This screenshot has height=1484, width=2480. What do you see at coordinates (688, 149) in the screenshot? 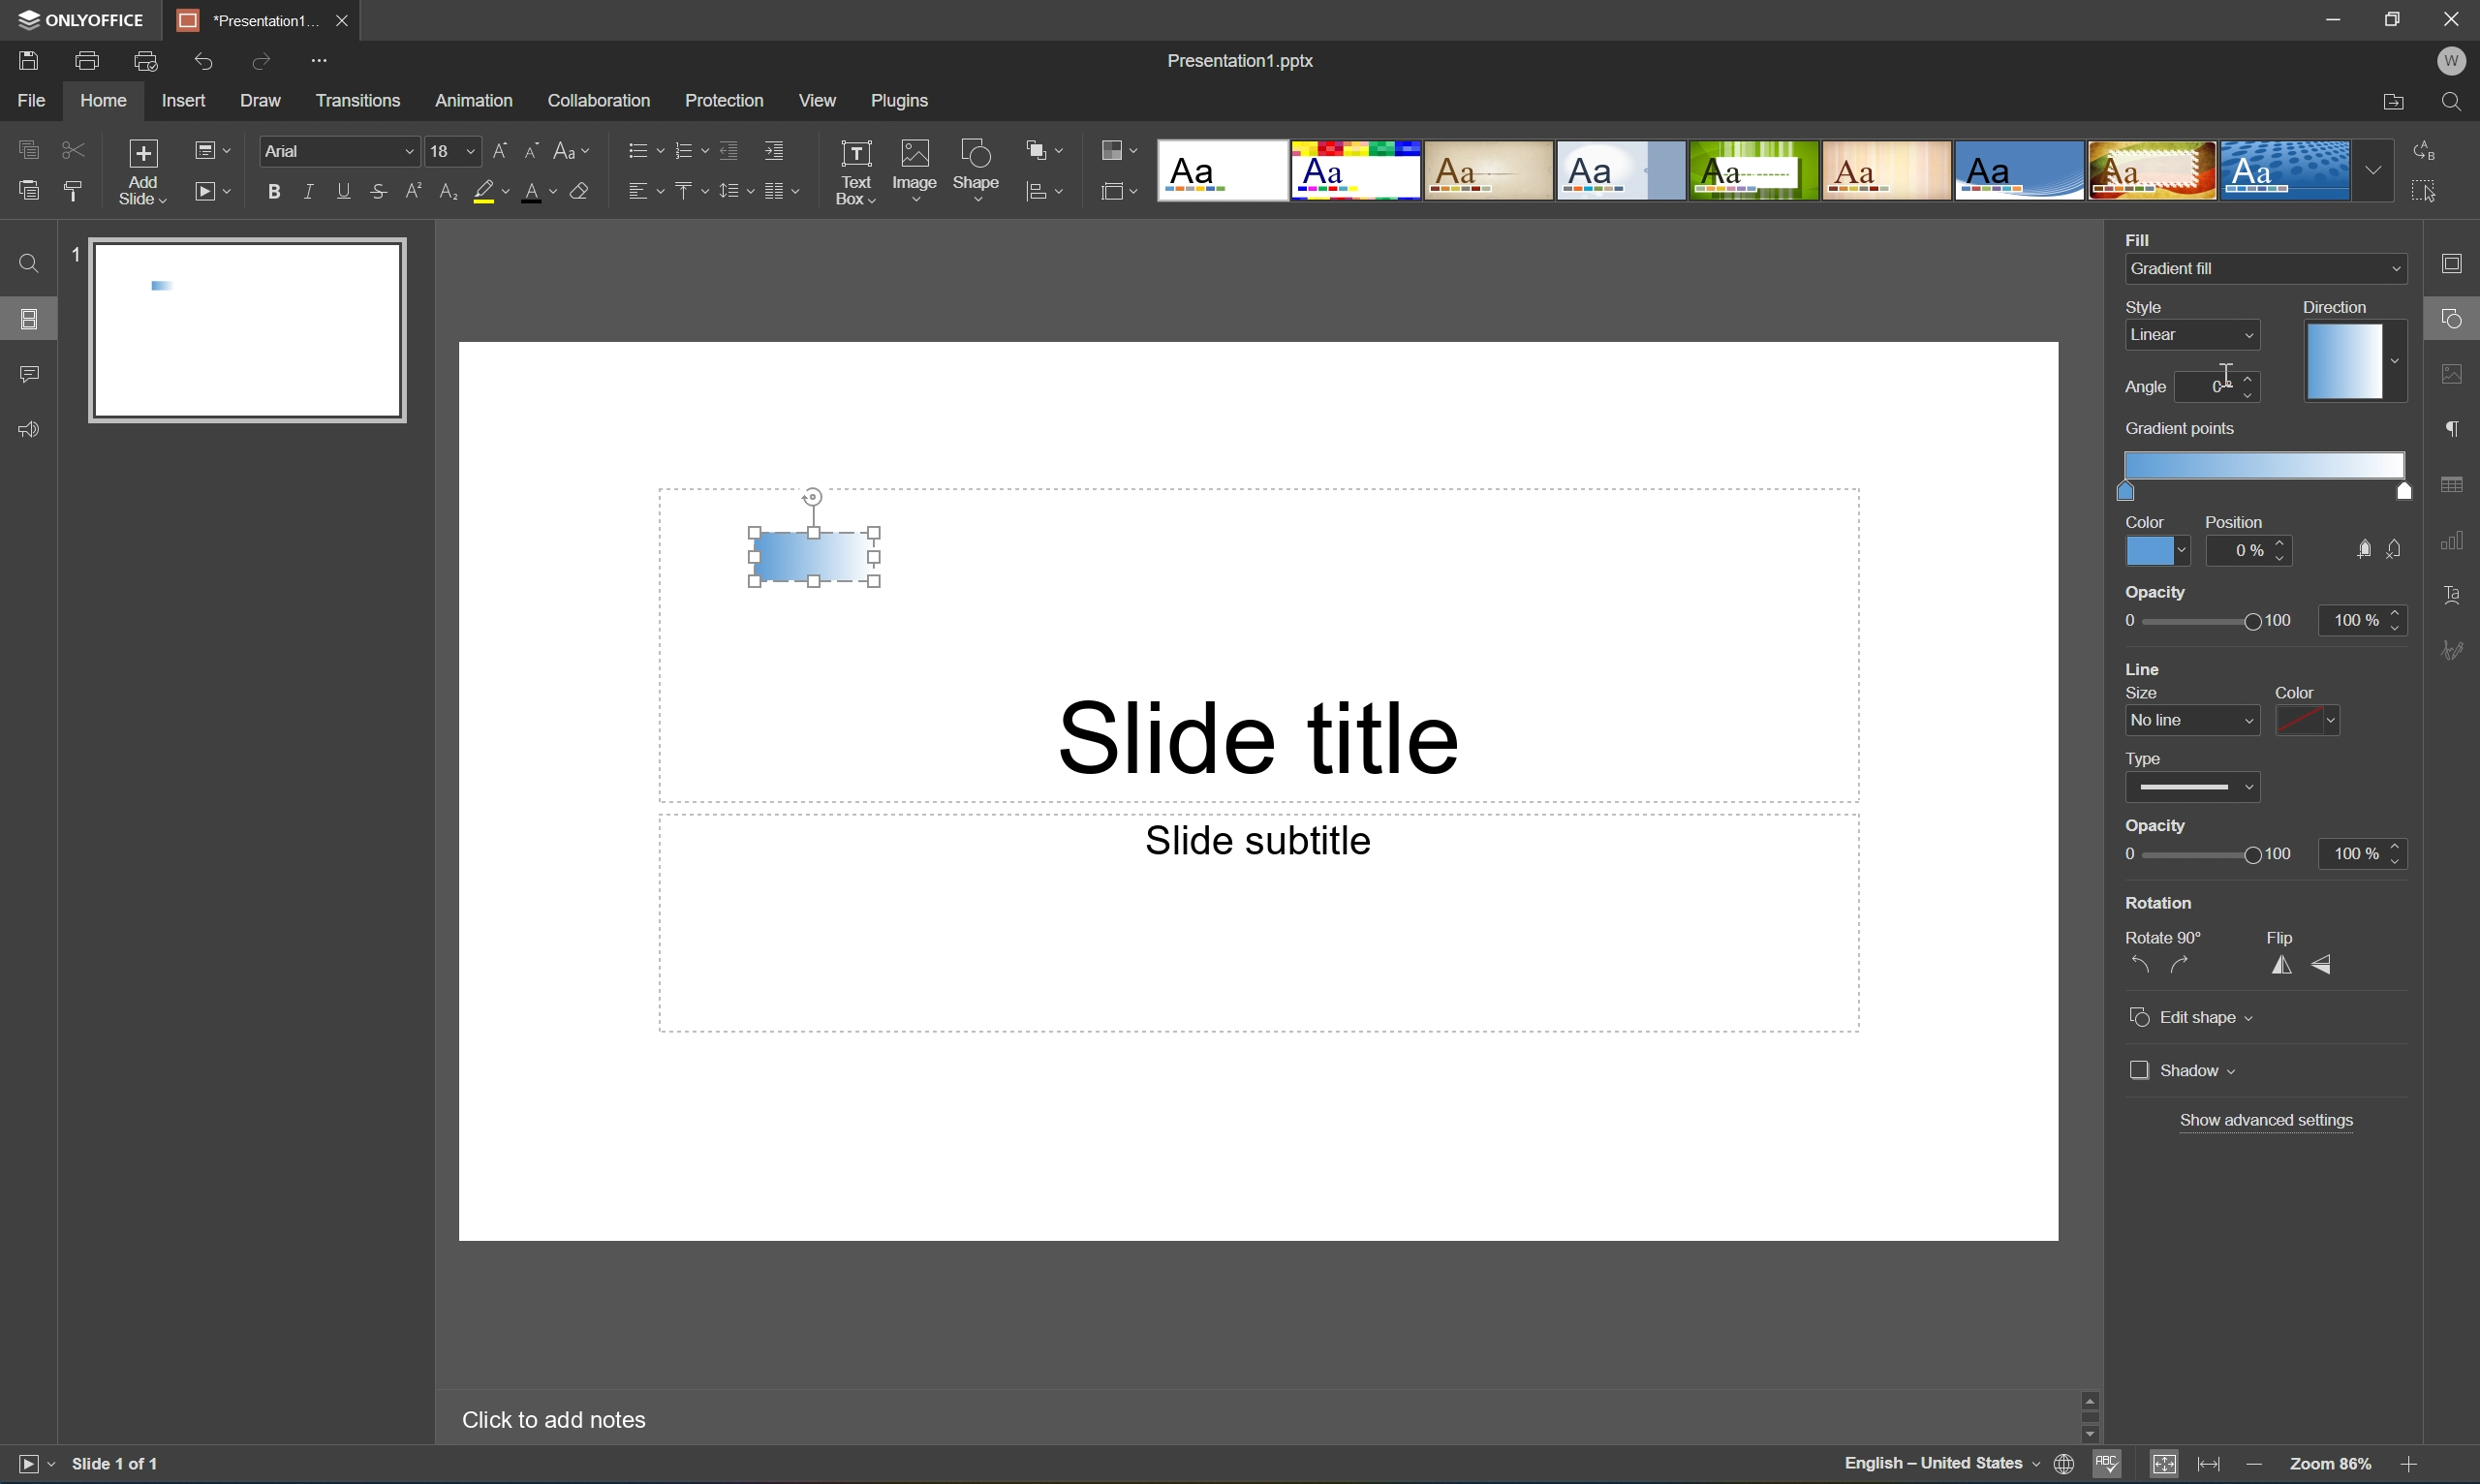
I see `Numbering` at bounding box center [688, 149].